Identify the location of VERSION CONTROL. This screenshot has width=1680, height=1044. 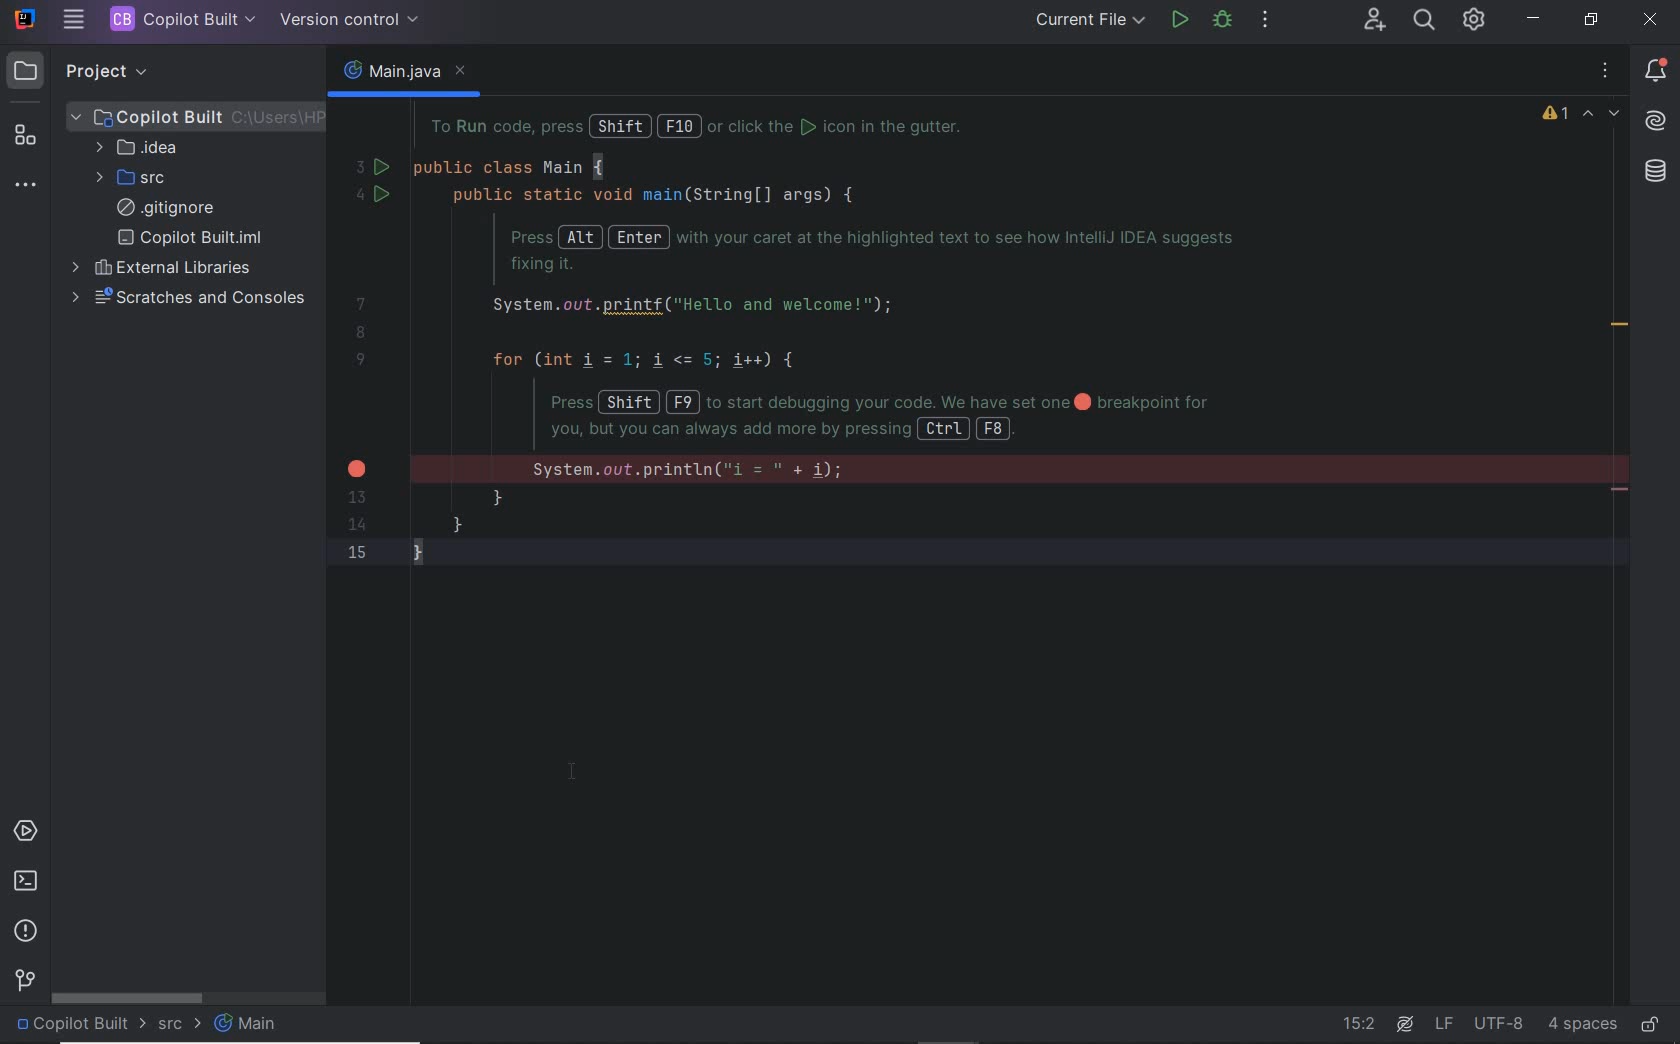
(350, 22).